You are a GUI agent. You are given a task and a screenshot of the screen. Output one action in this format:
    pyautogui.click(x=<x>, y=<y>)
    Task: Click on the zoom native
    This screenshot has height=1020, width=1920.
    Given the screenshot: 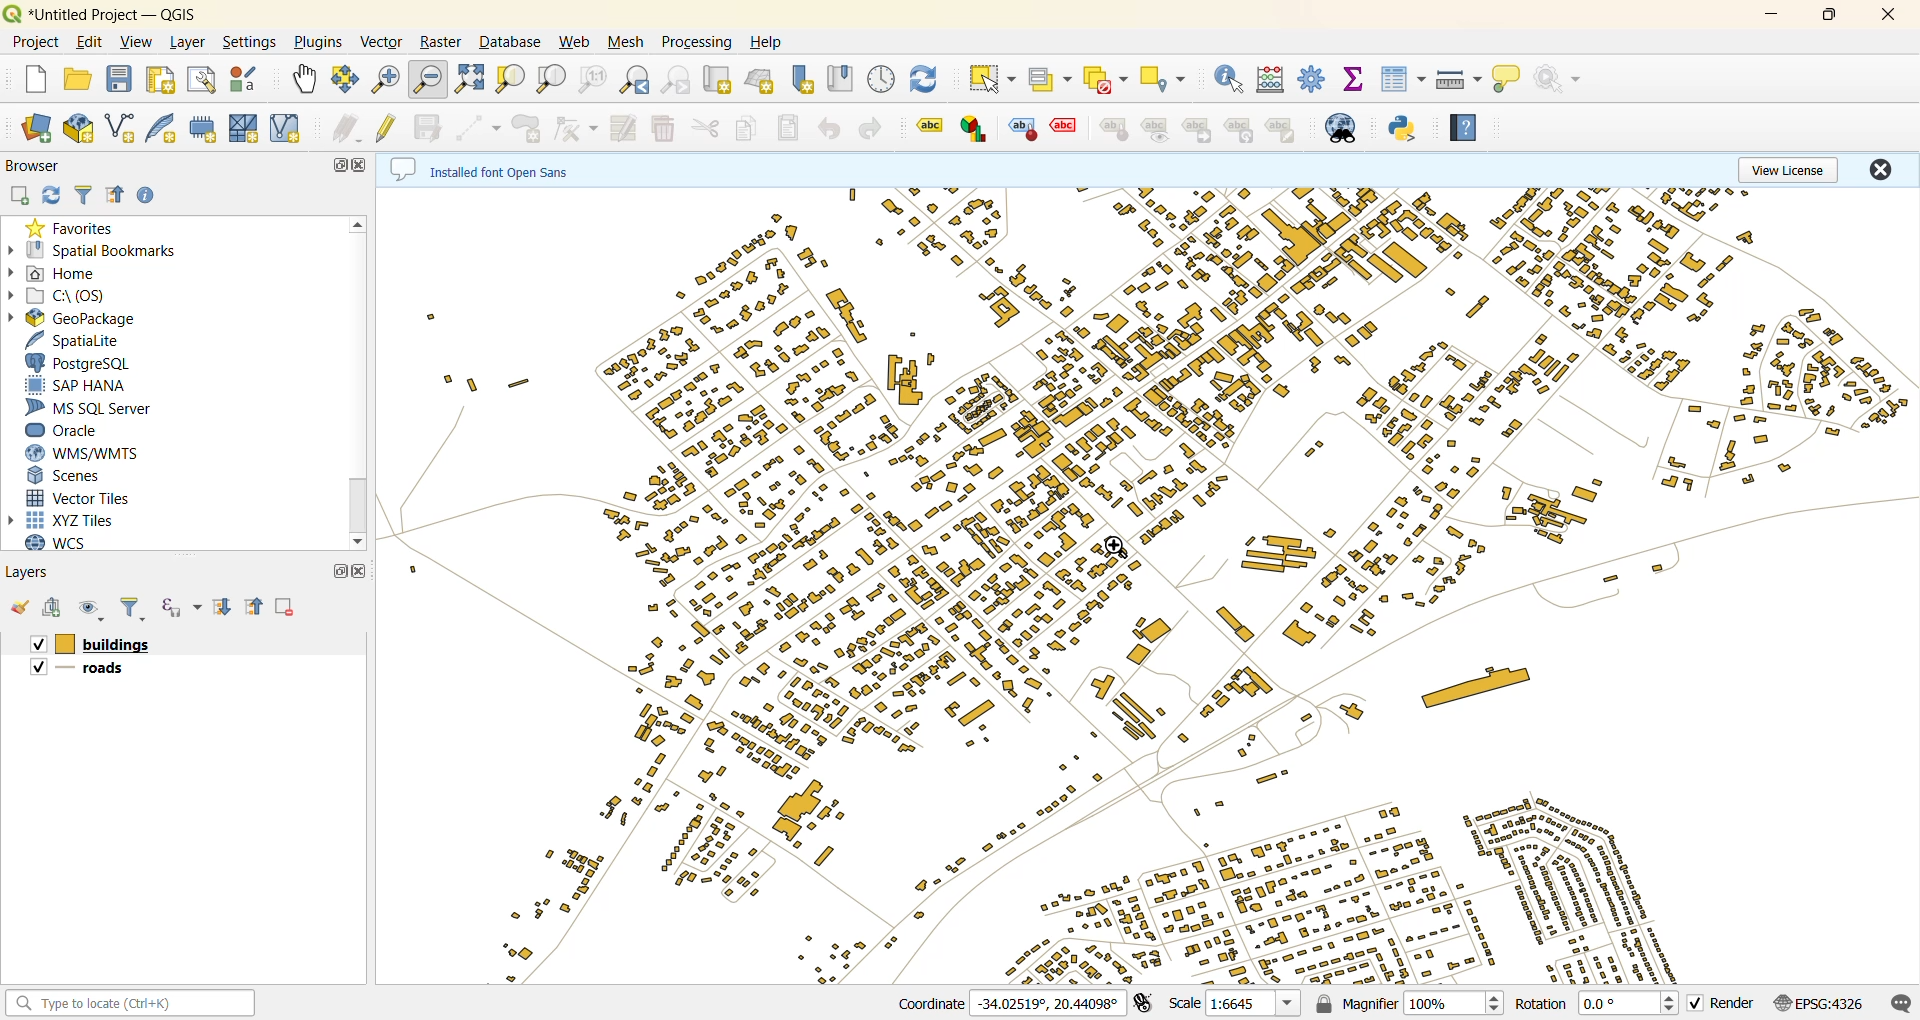 What is the action you would take?
    pyautogui.click(x=595, y=78)
    